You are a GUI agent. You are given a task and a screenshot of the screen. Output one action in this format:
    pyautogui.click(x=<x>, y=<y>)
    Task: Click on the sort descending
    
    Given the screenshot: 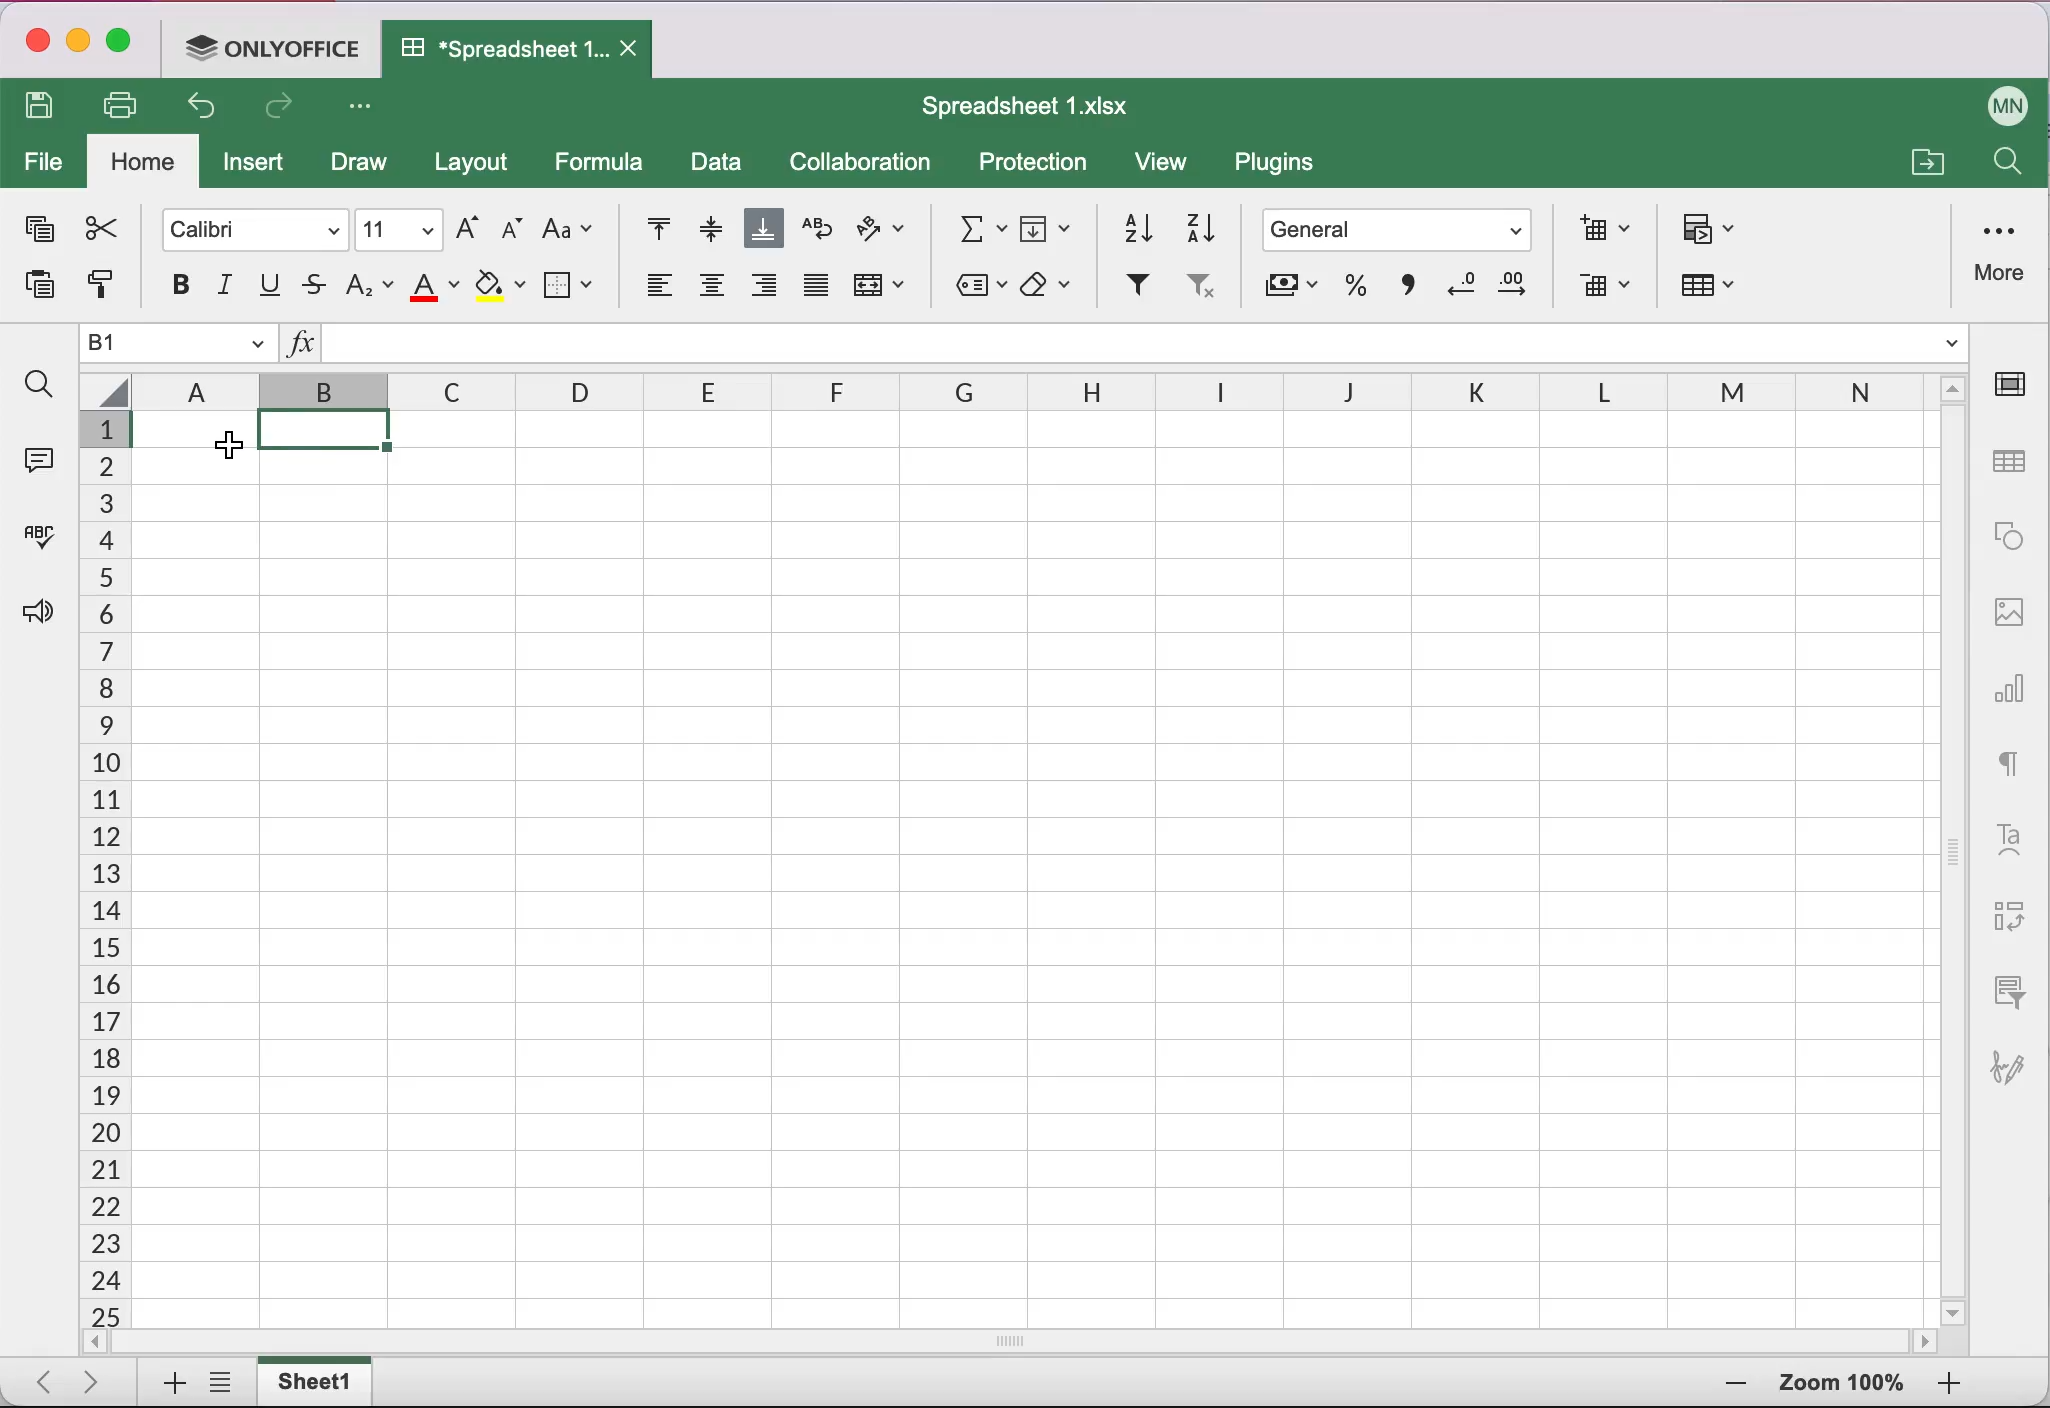 What is the action you would take?
    pyautogui.click(x=1202, y=226)
    